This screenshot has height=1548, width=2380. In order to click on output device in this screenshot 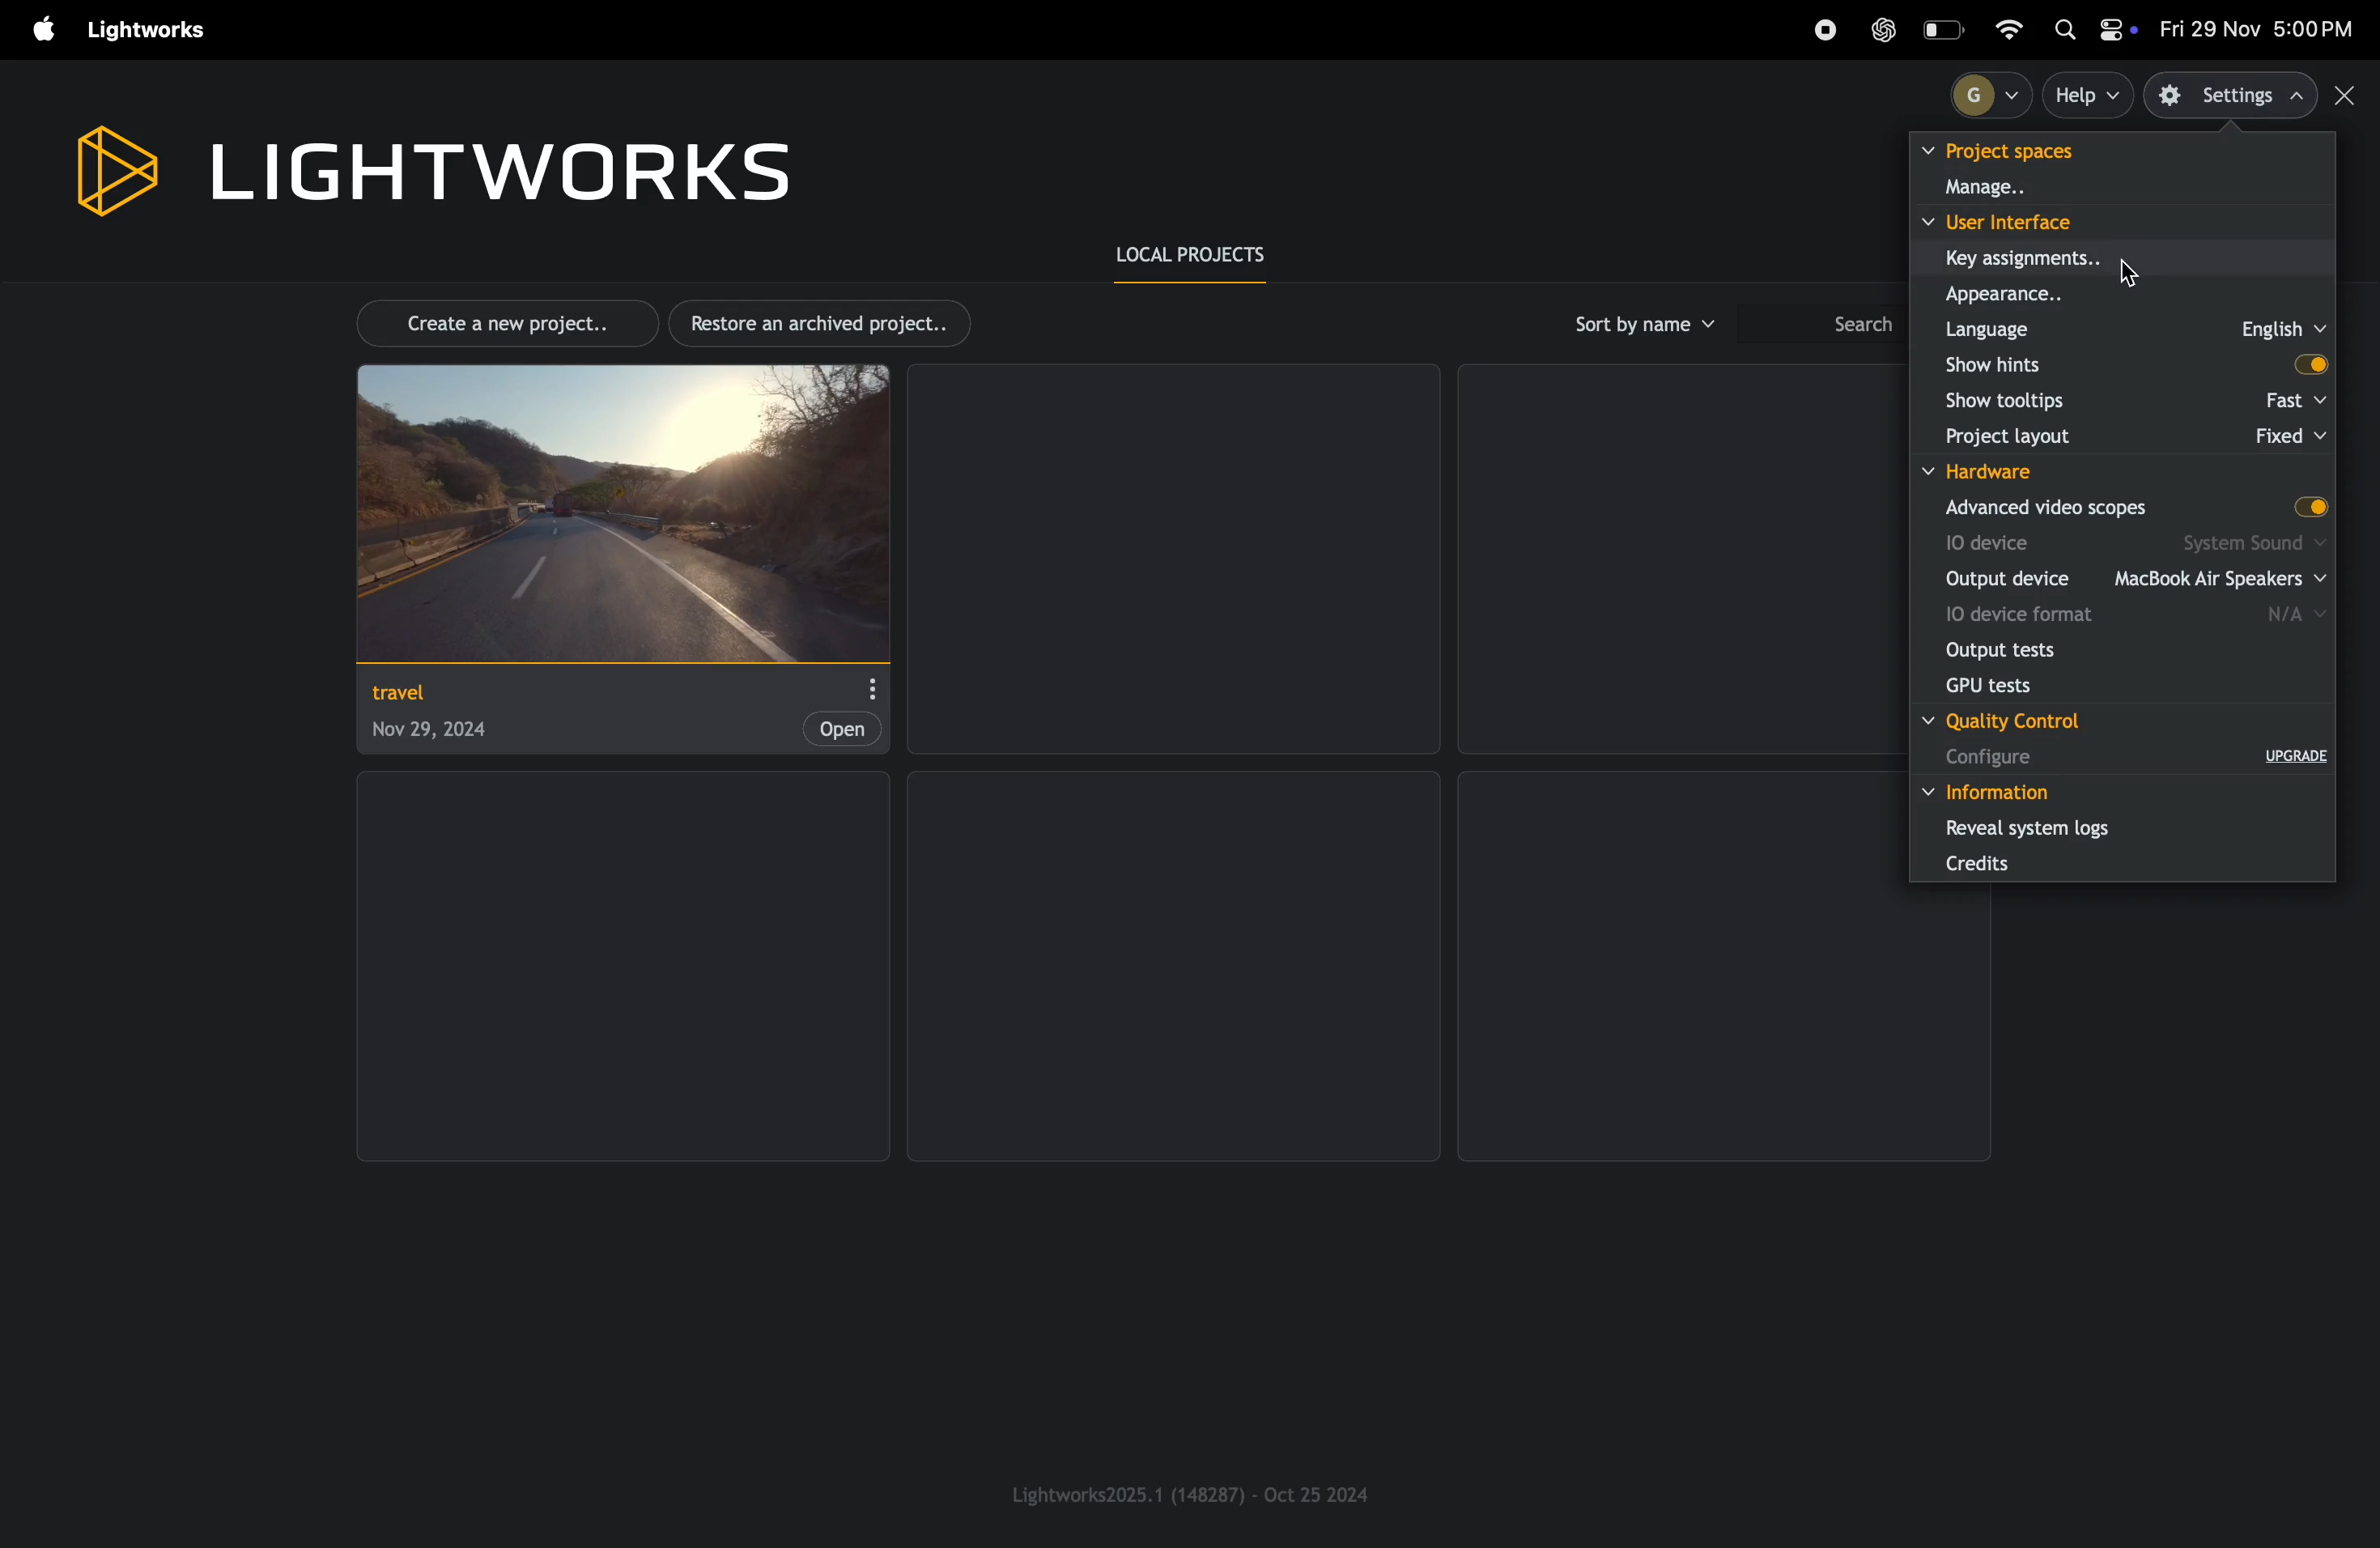, I will do `click(2129, 580)`.